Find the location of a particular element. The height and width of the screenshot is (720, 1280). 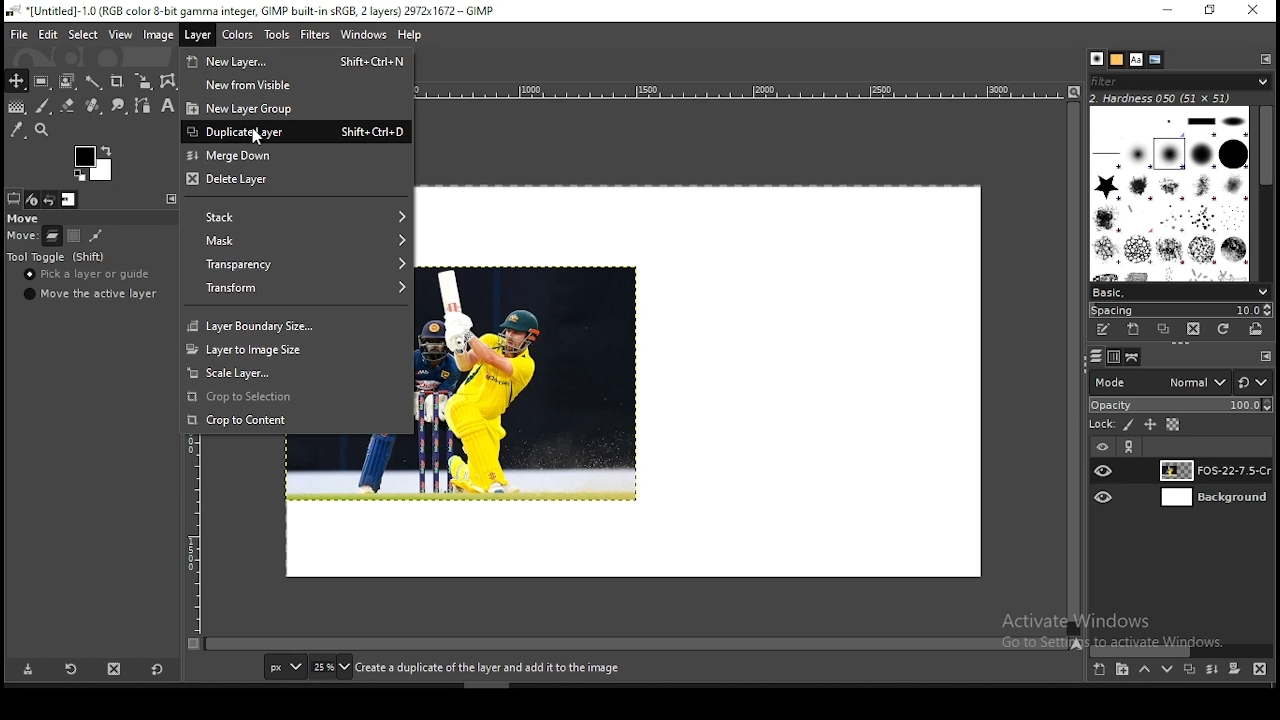

brush tool is located at coordinates (43, 106).